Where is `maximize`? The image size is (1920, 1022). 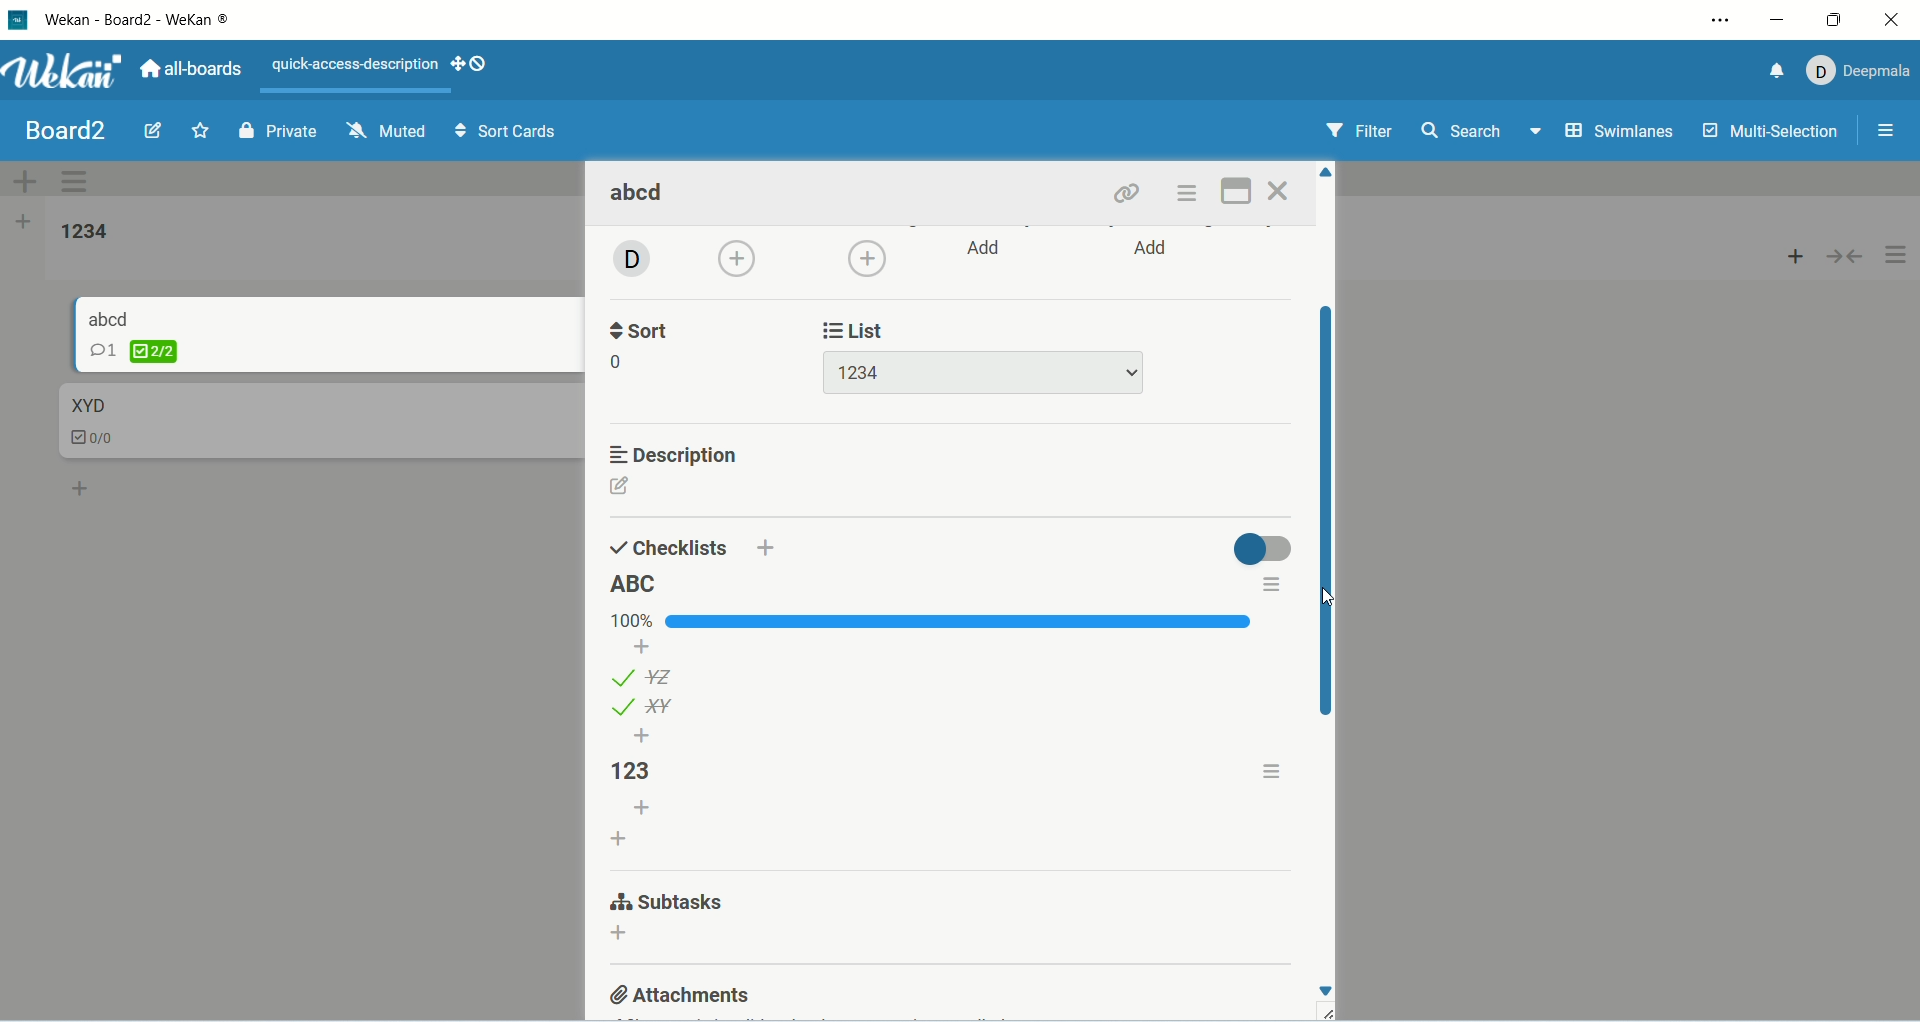 maximize is located at coordinates (1831, 20).